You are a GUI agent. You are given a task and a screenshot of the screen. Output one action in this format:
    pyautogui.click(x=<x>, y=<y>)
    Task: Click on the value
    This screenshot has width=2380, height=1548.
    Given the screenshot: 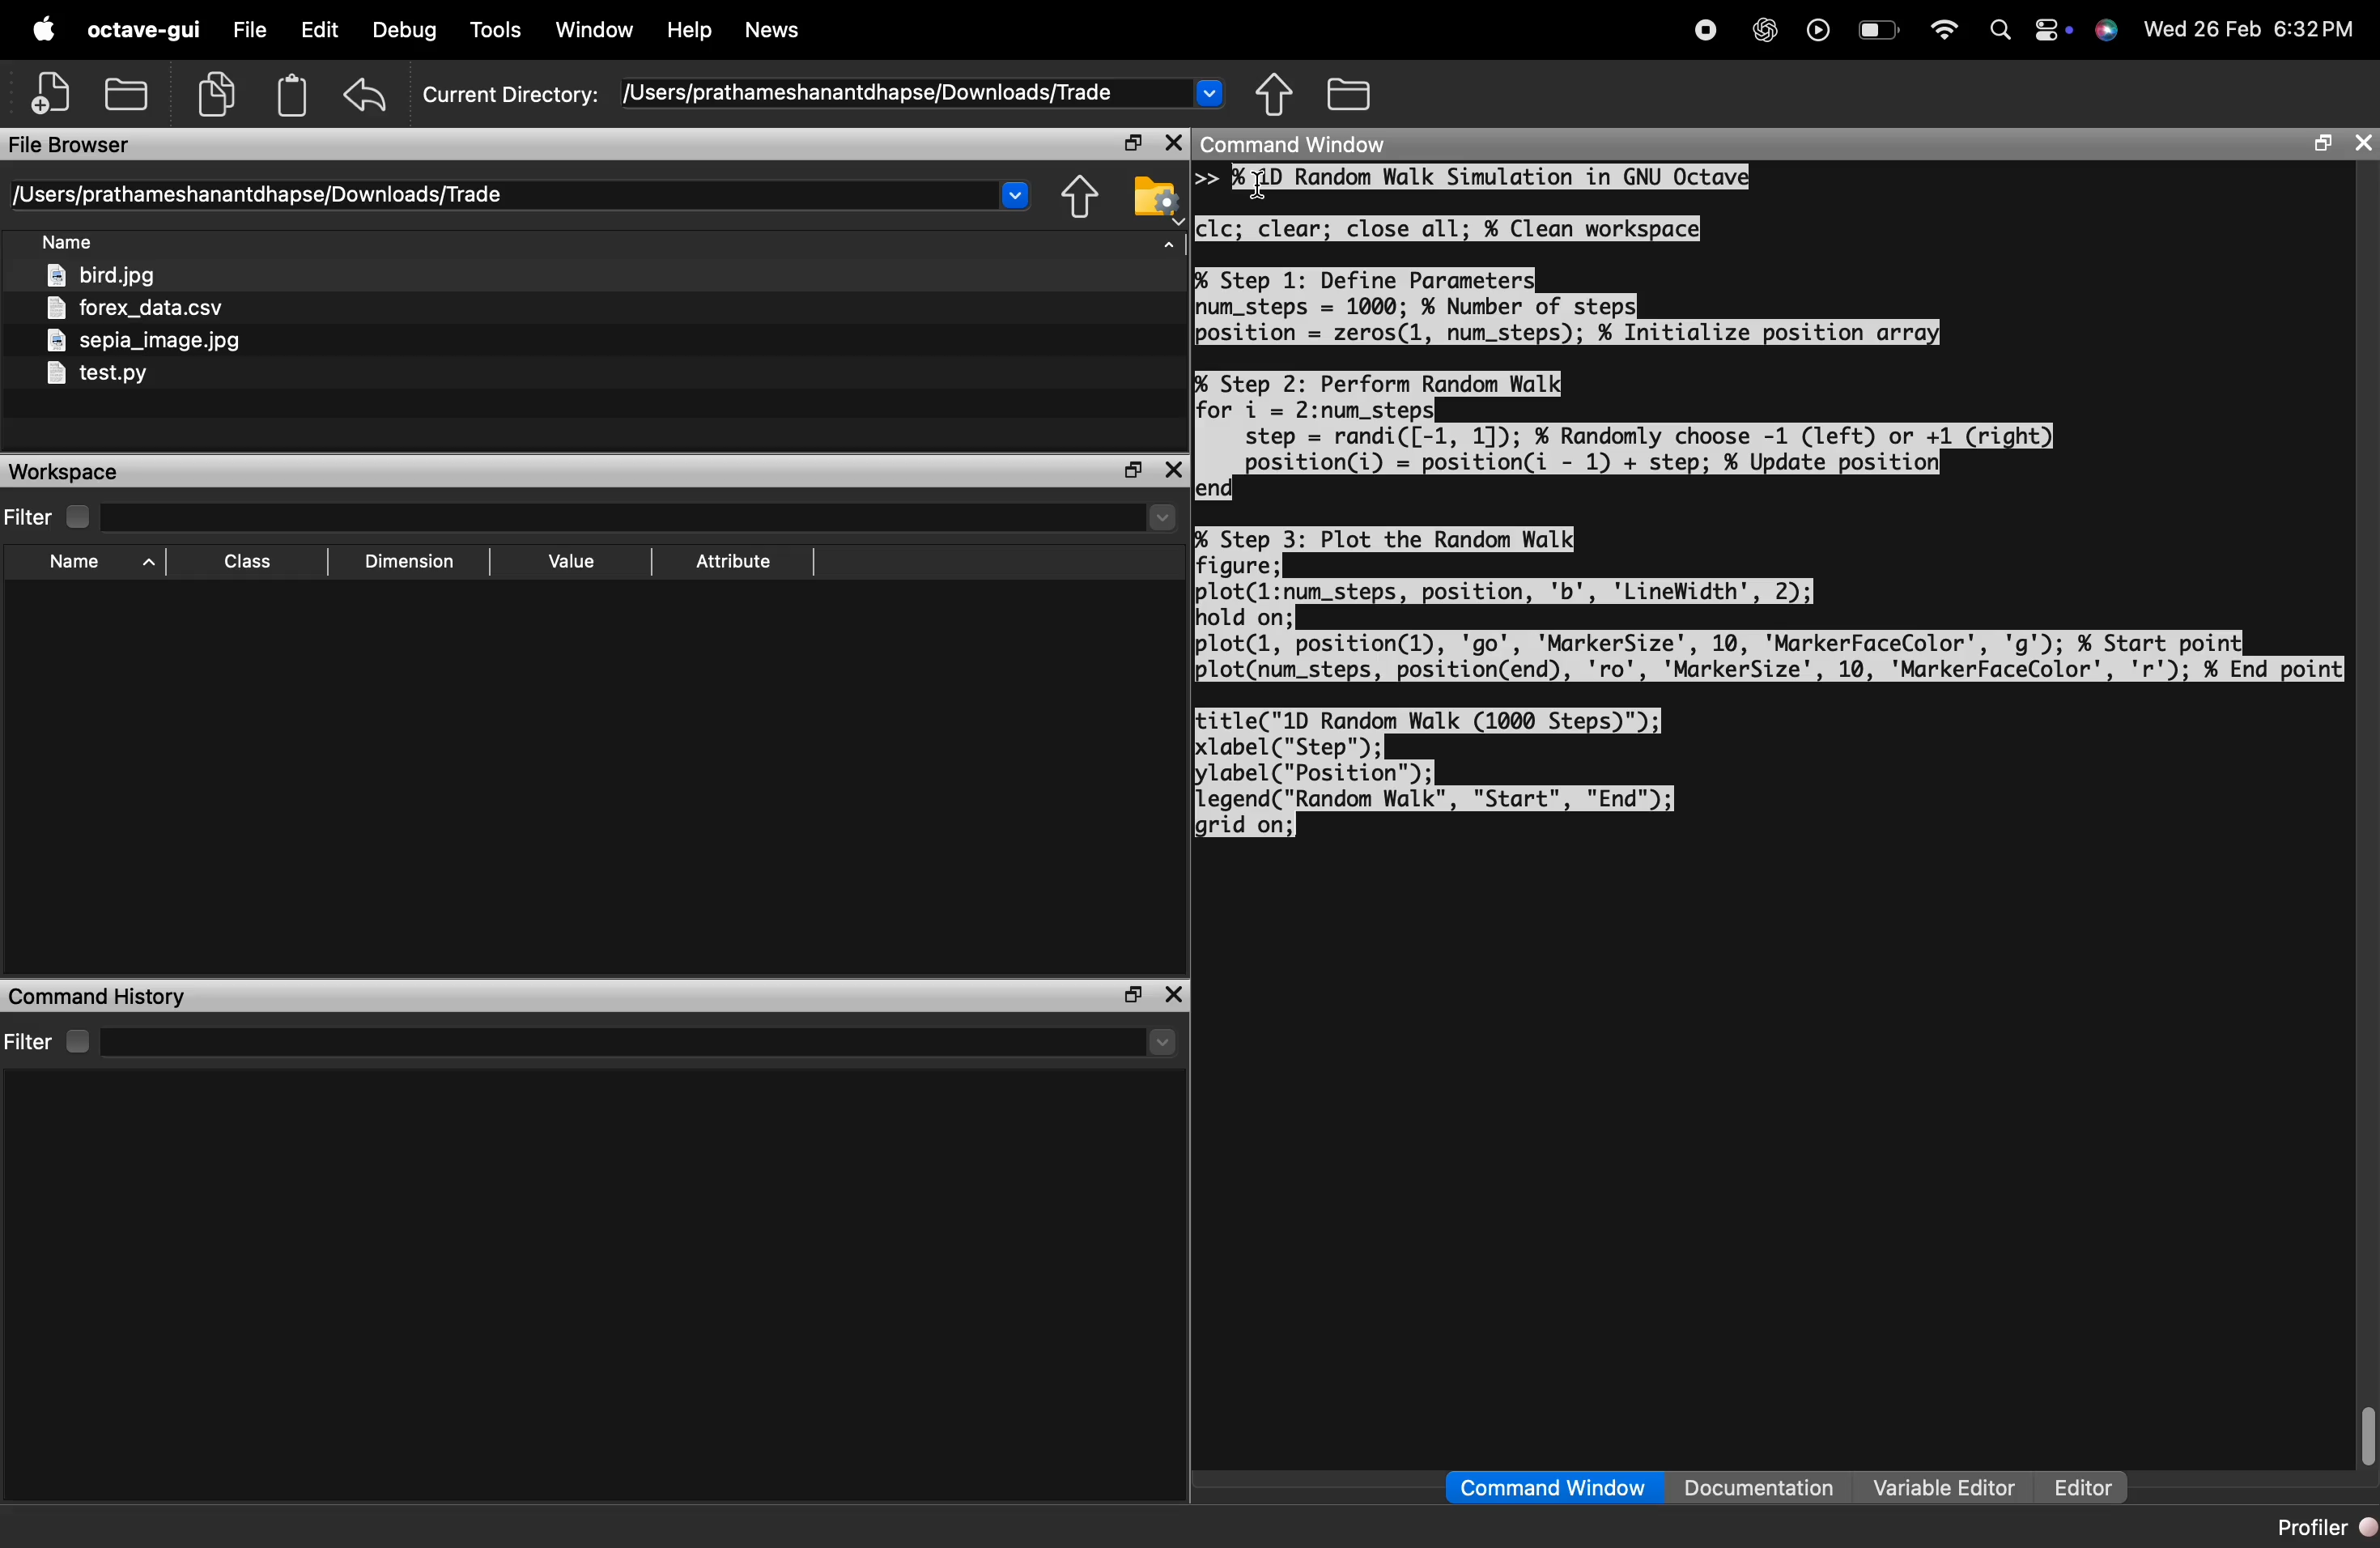 What is the action you would take?
    pyautogui.click(x=577, y=561)
    